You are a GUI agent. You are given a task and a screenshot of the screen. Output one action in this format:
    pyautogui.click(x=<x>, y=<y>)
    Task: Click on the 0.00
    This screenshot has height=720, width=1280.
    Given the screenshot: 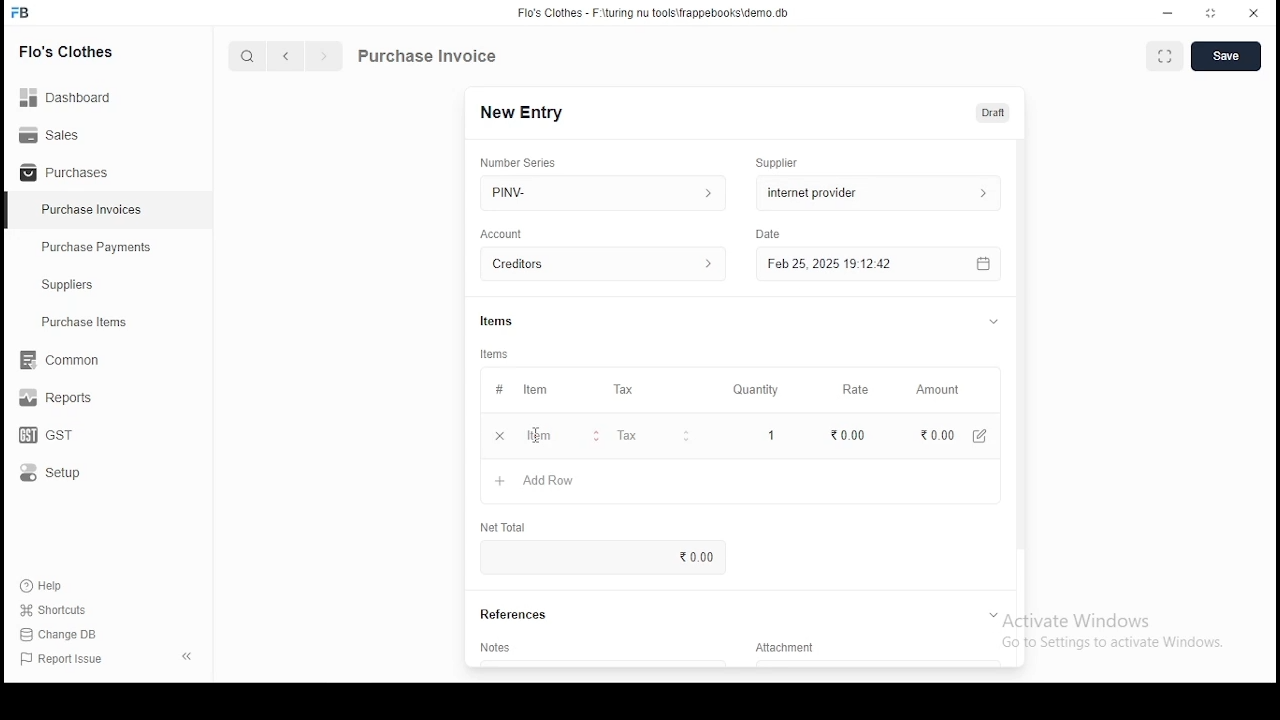 What is the action you would take?
    pyautogui.click(x=604, y=559)
    